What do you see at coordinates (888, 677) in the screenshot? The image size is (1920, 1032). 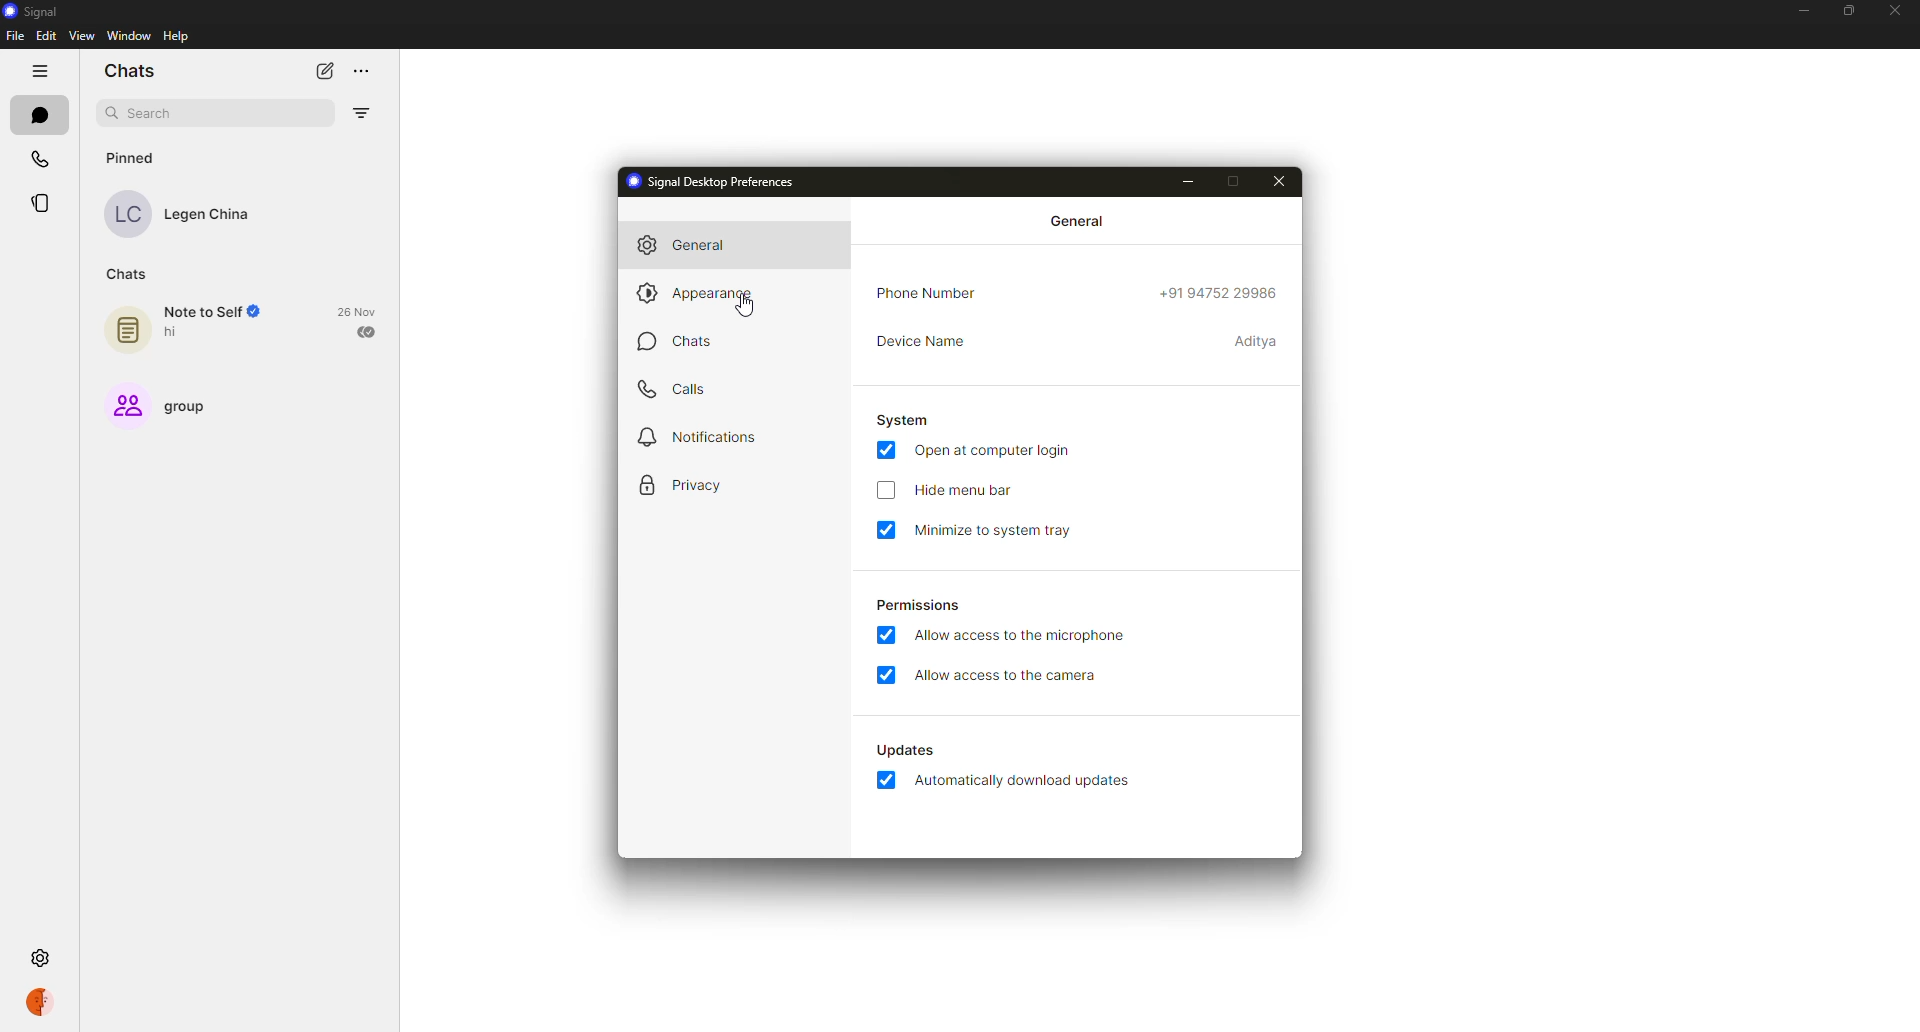 I see `enabled` at bounding box center [888, 677].